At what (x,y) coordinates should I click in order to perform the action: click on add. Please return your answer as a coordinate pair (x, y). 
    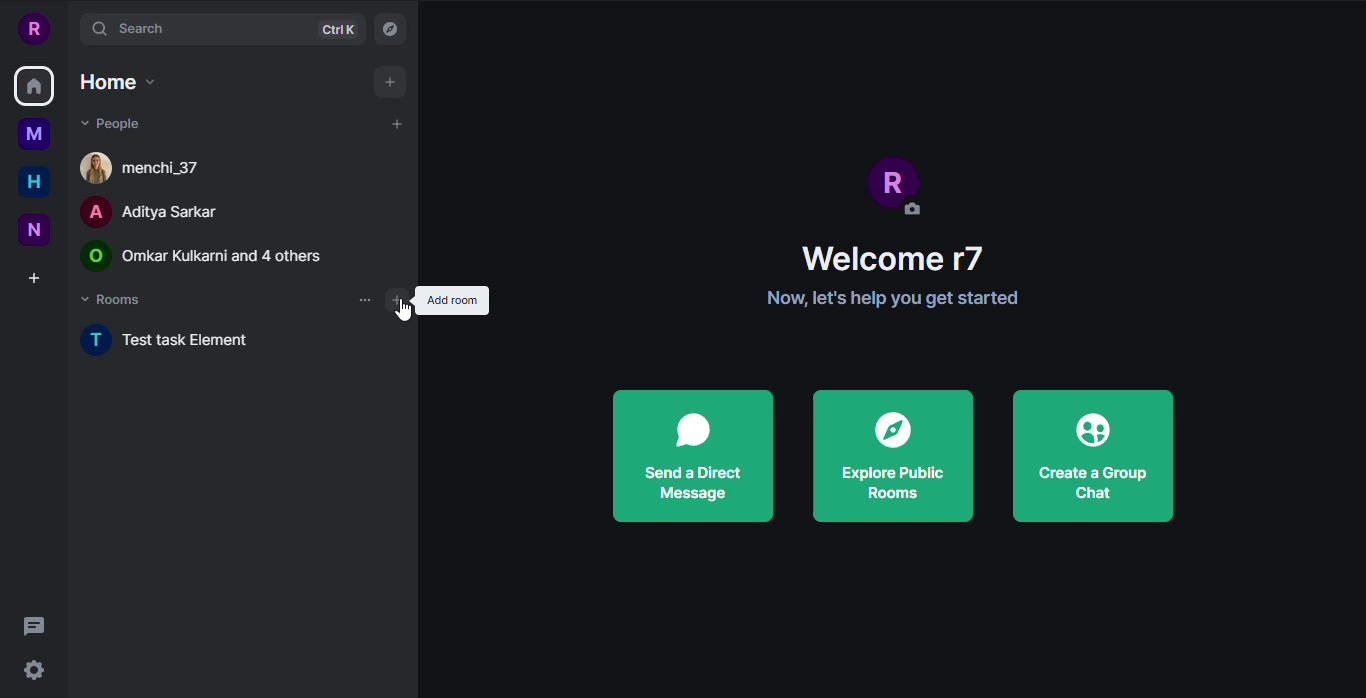
    Looking at the image, I should click on (396, 124).